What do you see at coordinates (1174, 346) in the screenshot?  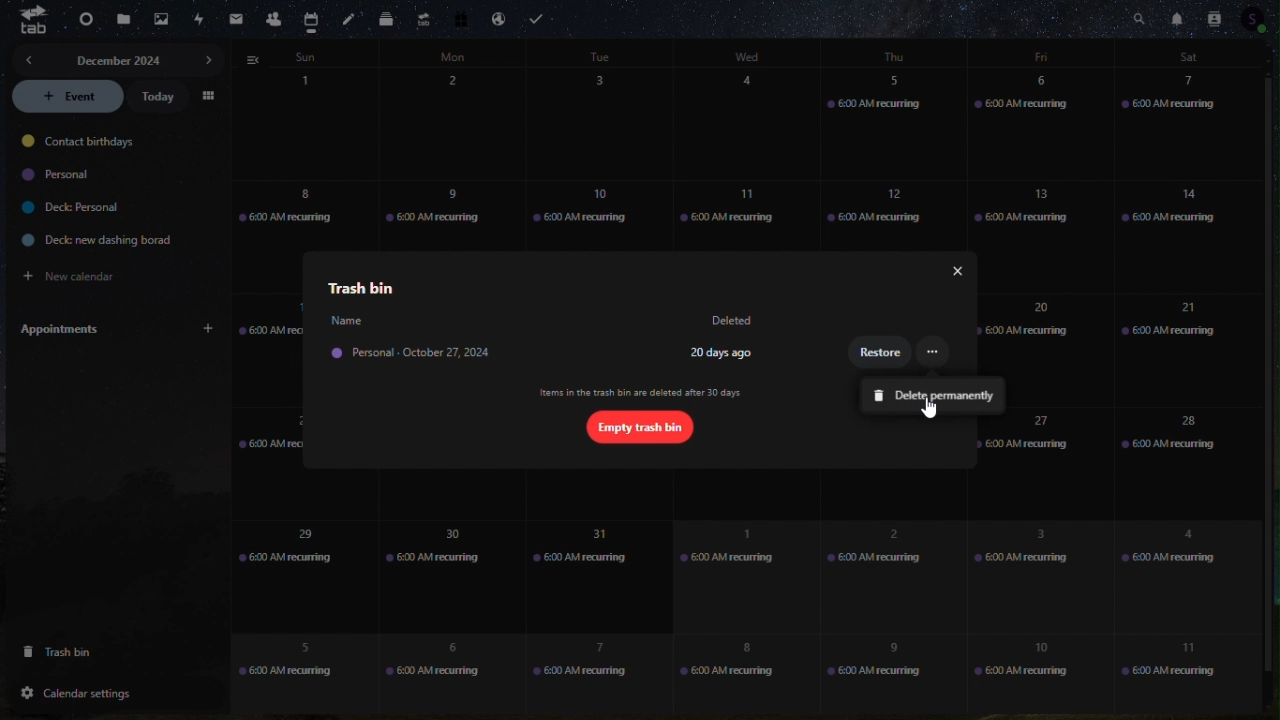 I see `21` at bounding box center [1174, 346].